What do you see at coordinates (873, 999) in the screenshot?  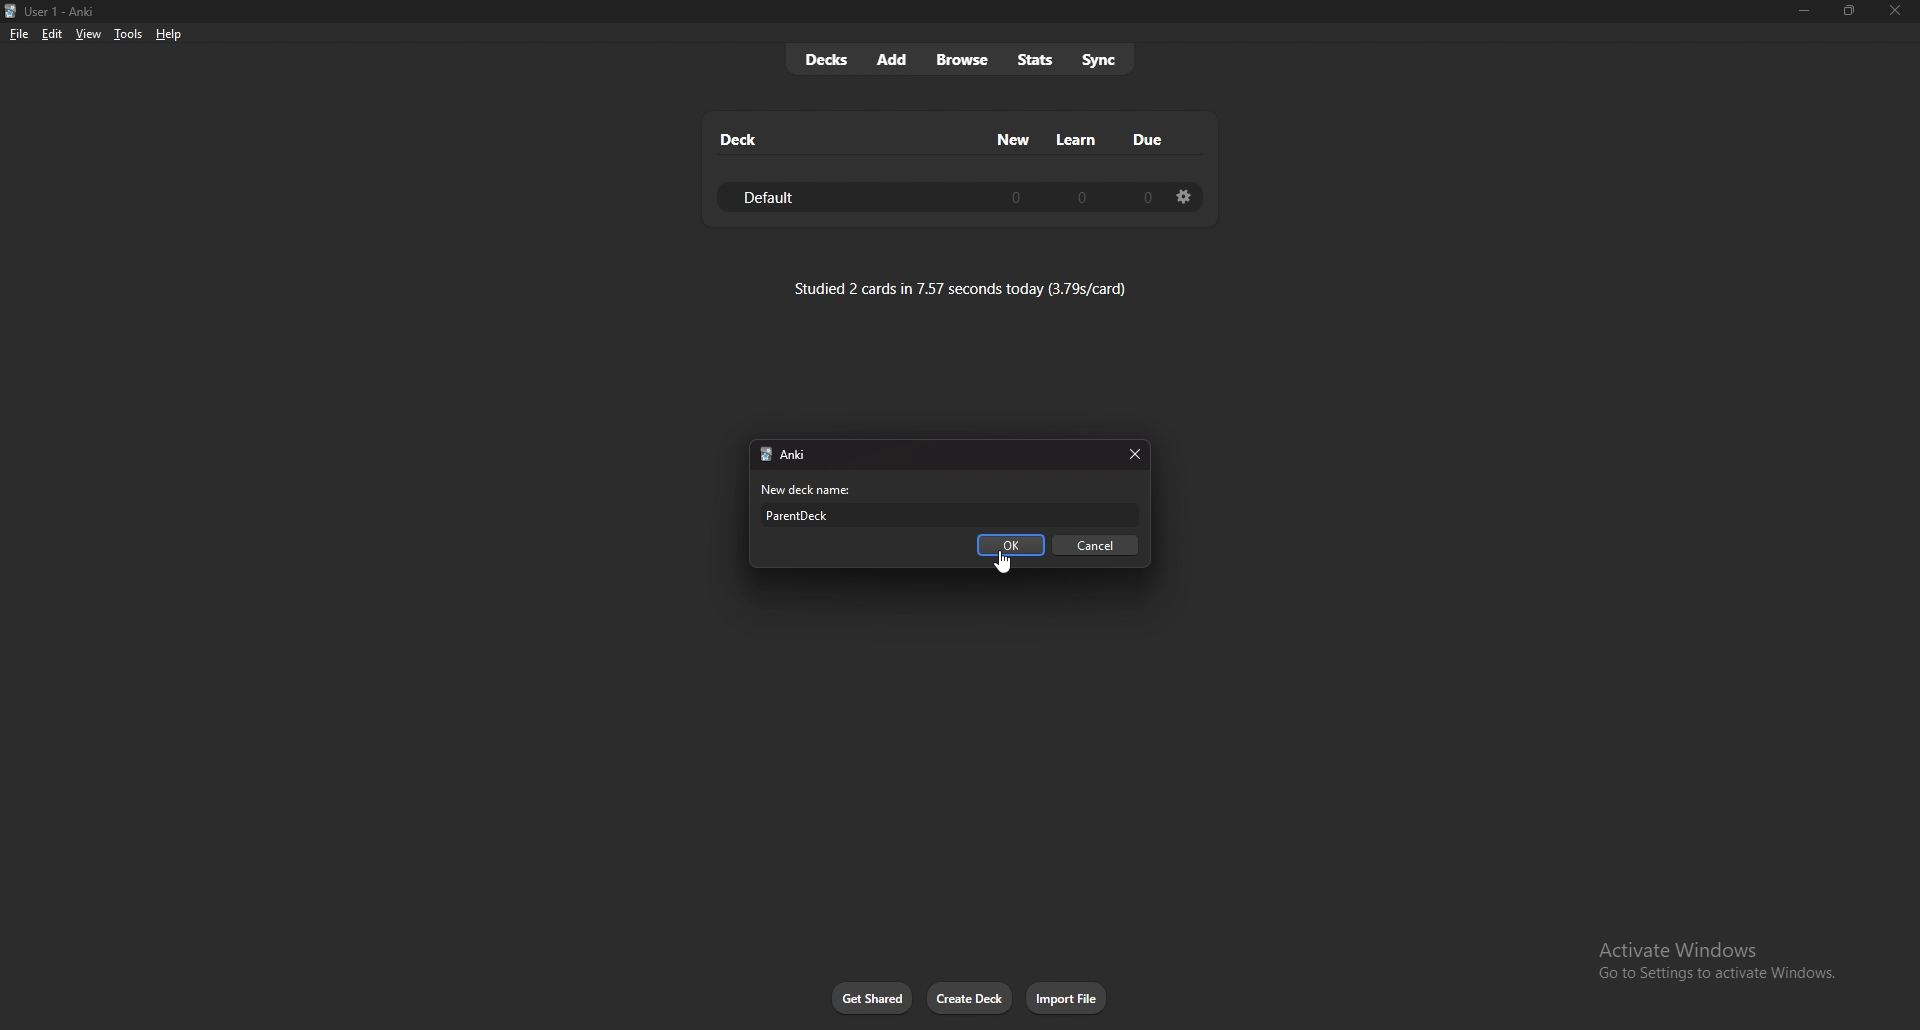 I see `get shared` at bounding box center [873, 999].